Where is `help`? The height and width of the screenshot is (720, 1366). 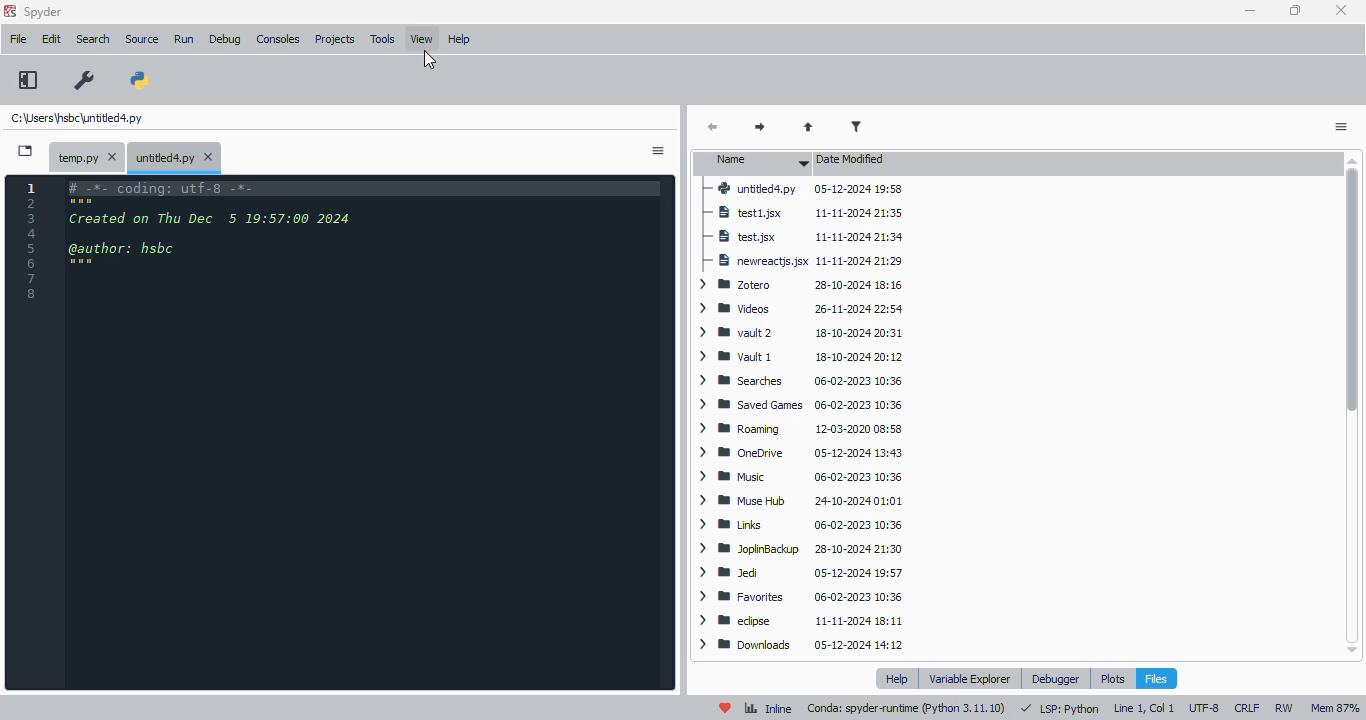
help is located at coordinates (900, 678).